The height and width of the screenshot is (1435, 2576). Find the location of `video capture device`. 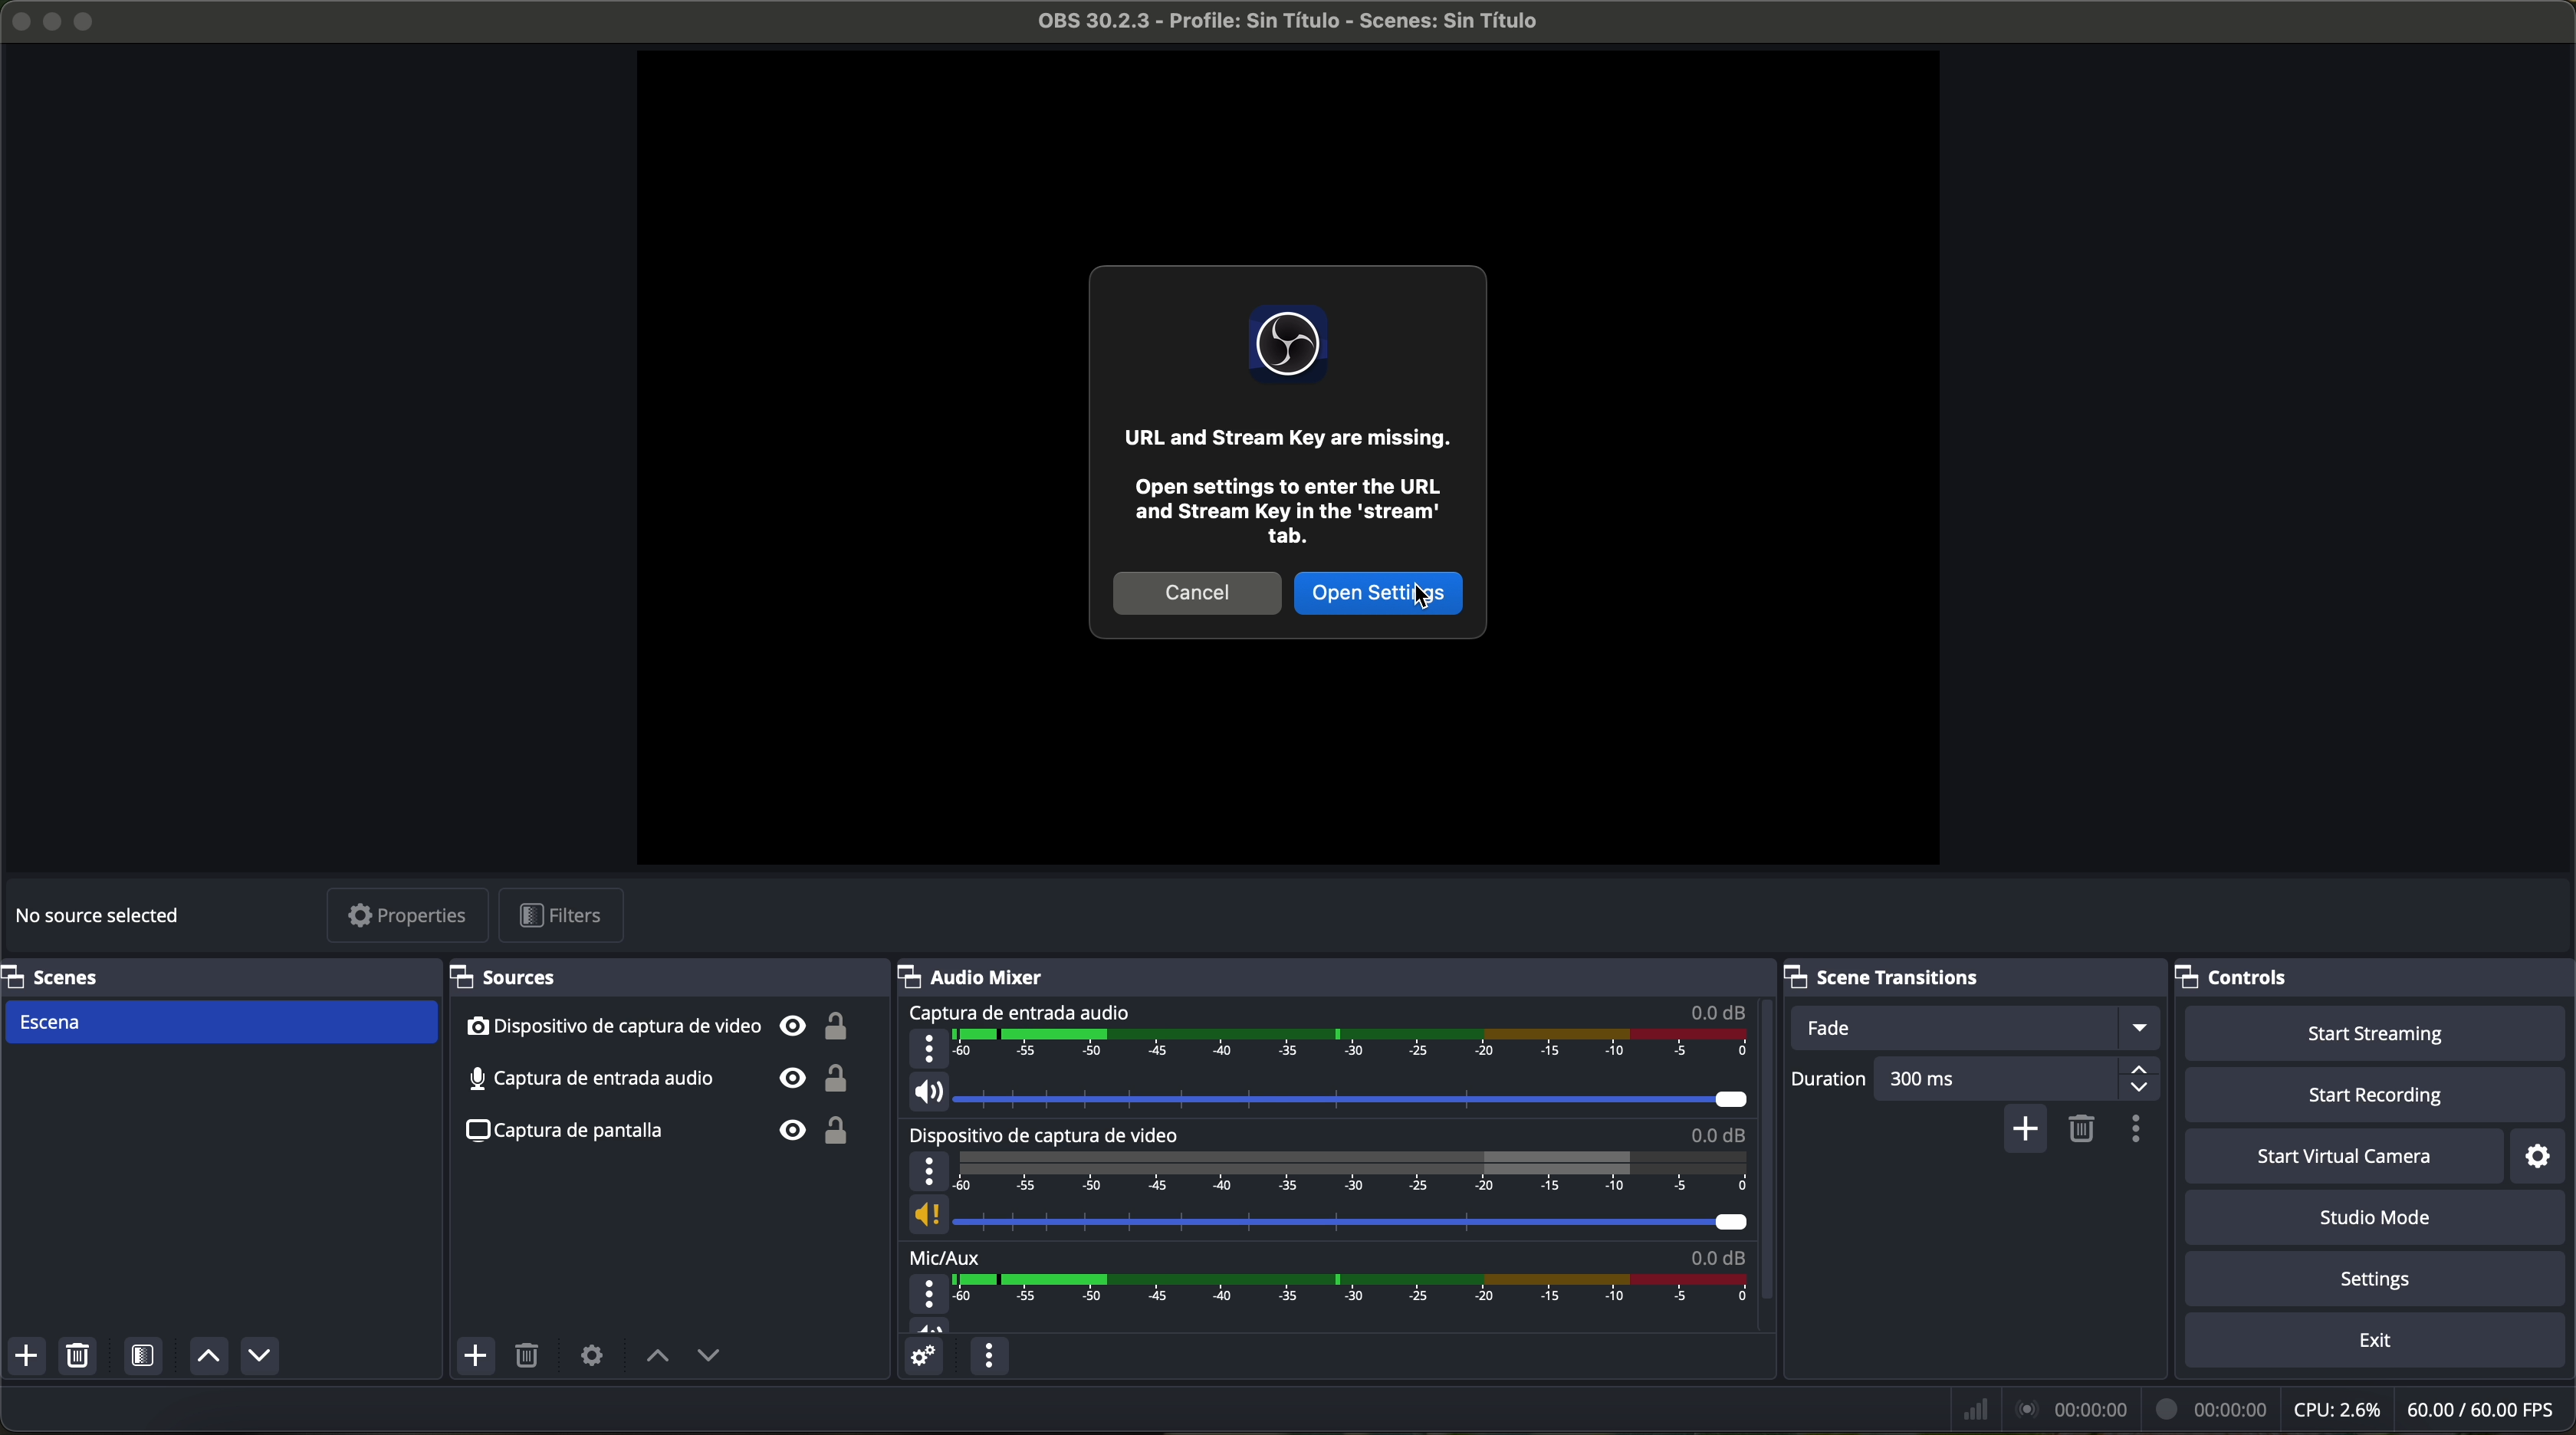

video capture device is located at coordinates (1324, 1181).